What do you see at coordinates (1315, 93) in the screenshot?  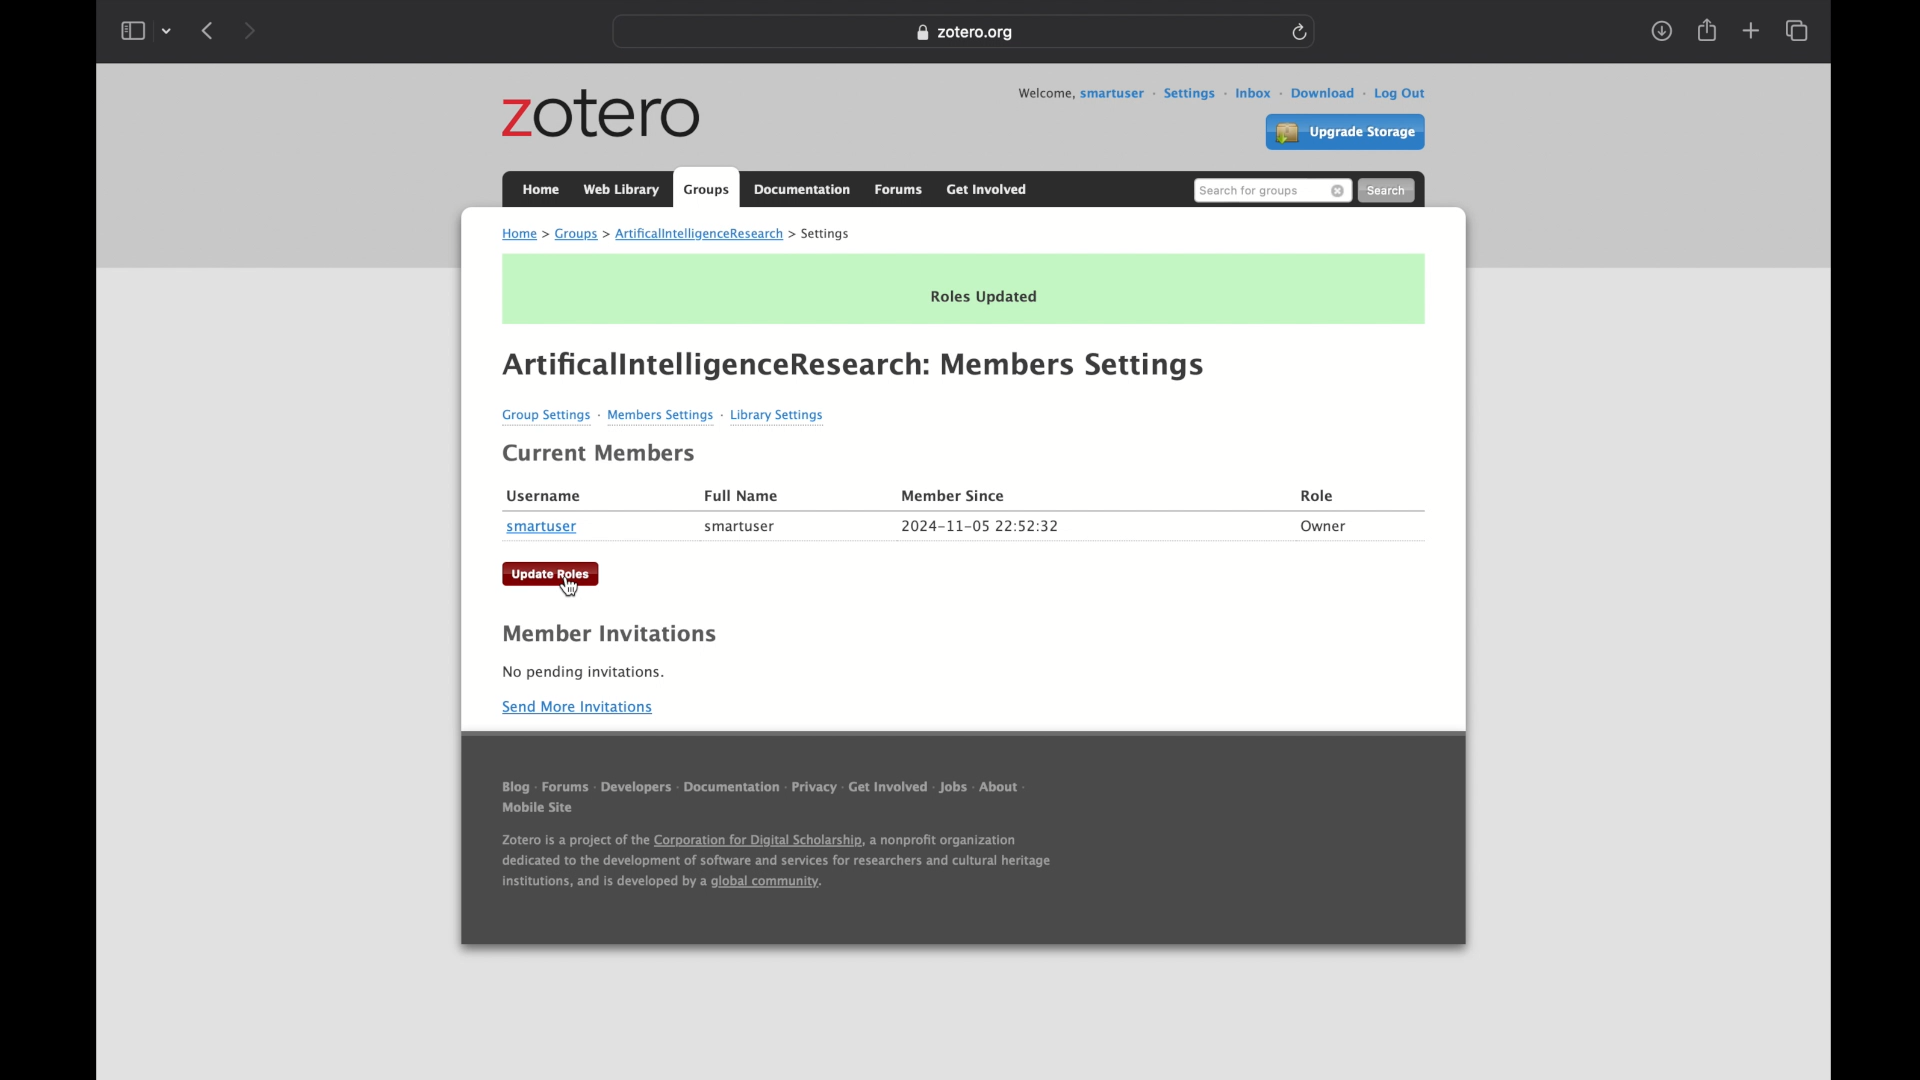 I see `download ` at bounding box center [1315, 93].